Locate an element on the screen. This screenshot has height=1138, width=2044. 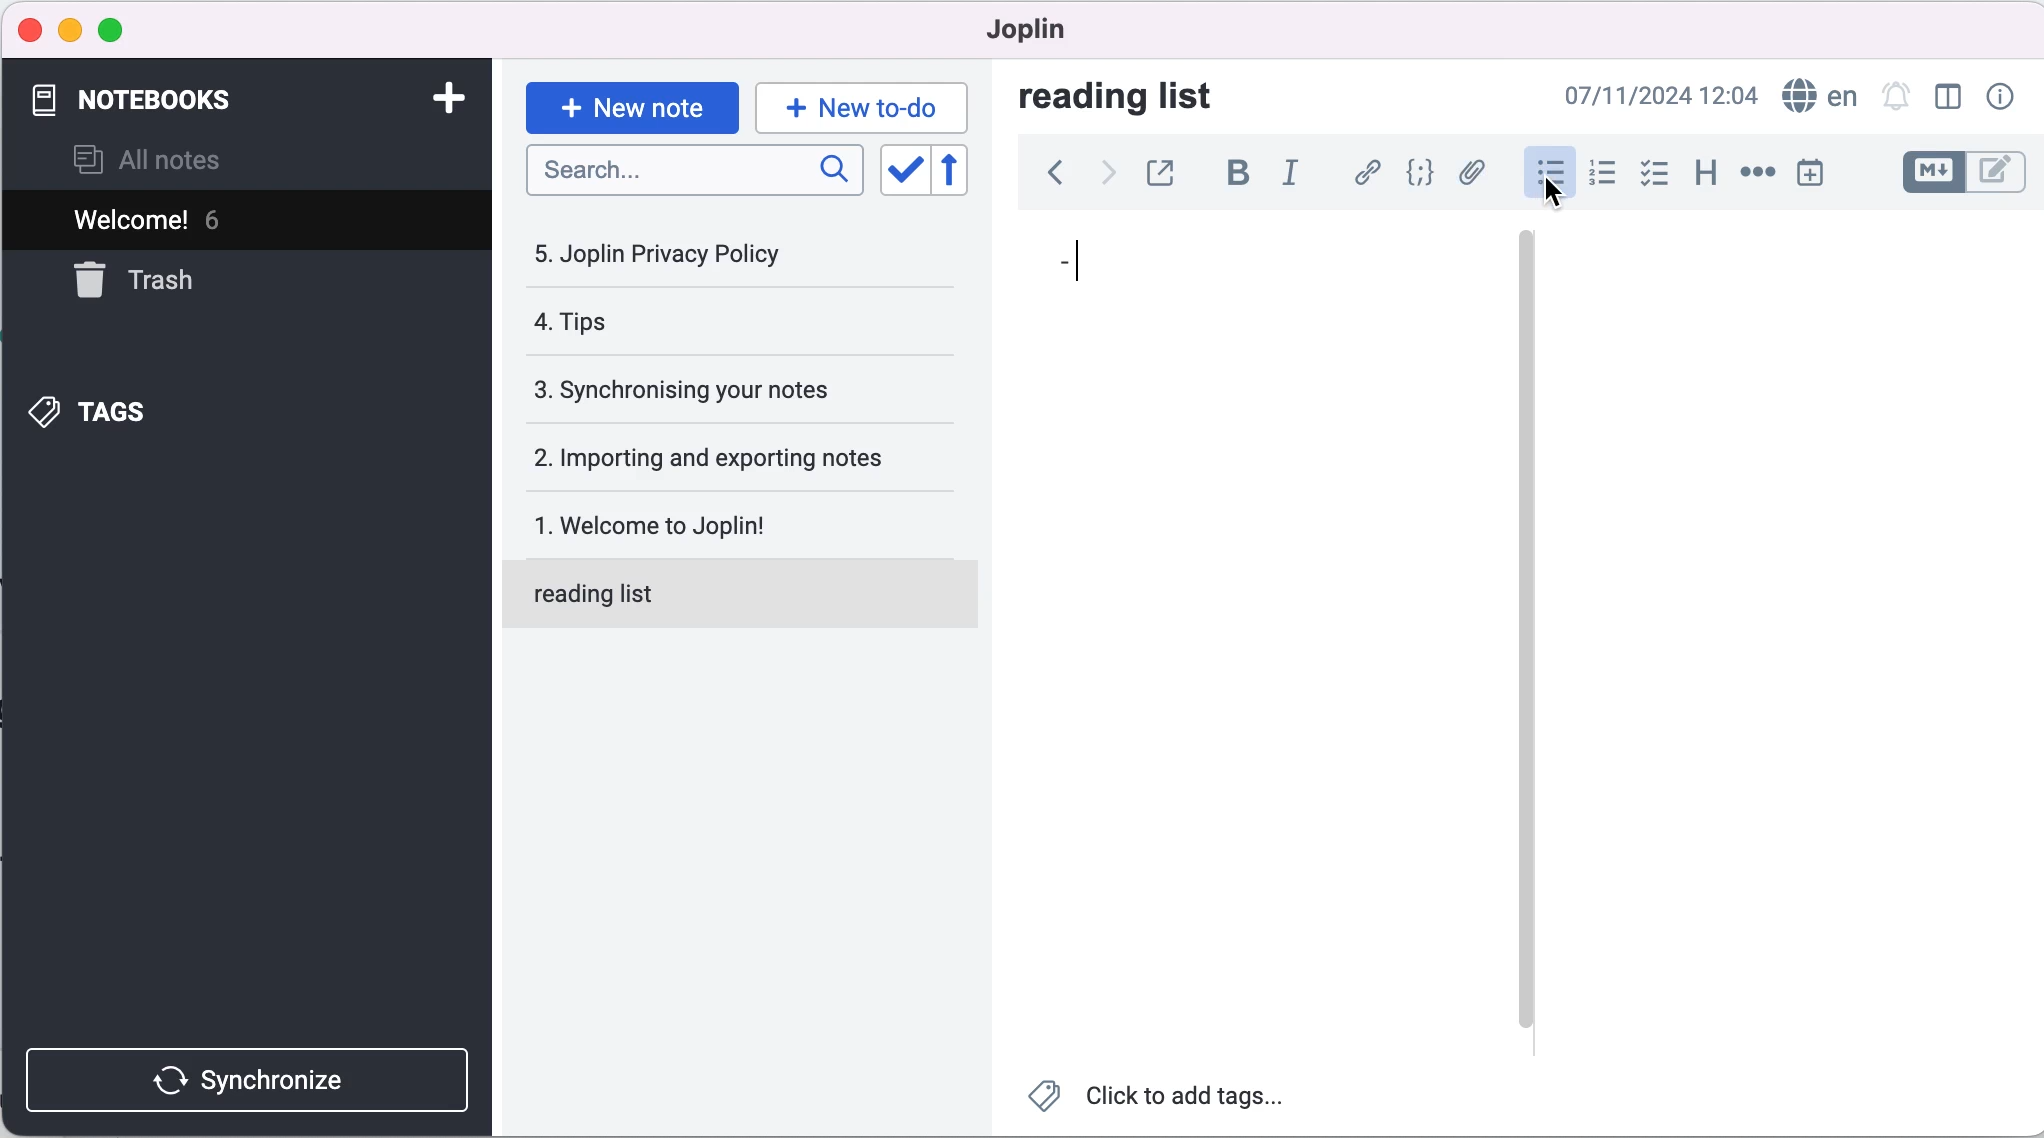
checkbox is located at coordinates (1657, 176).